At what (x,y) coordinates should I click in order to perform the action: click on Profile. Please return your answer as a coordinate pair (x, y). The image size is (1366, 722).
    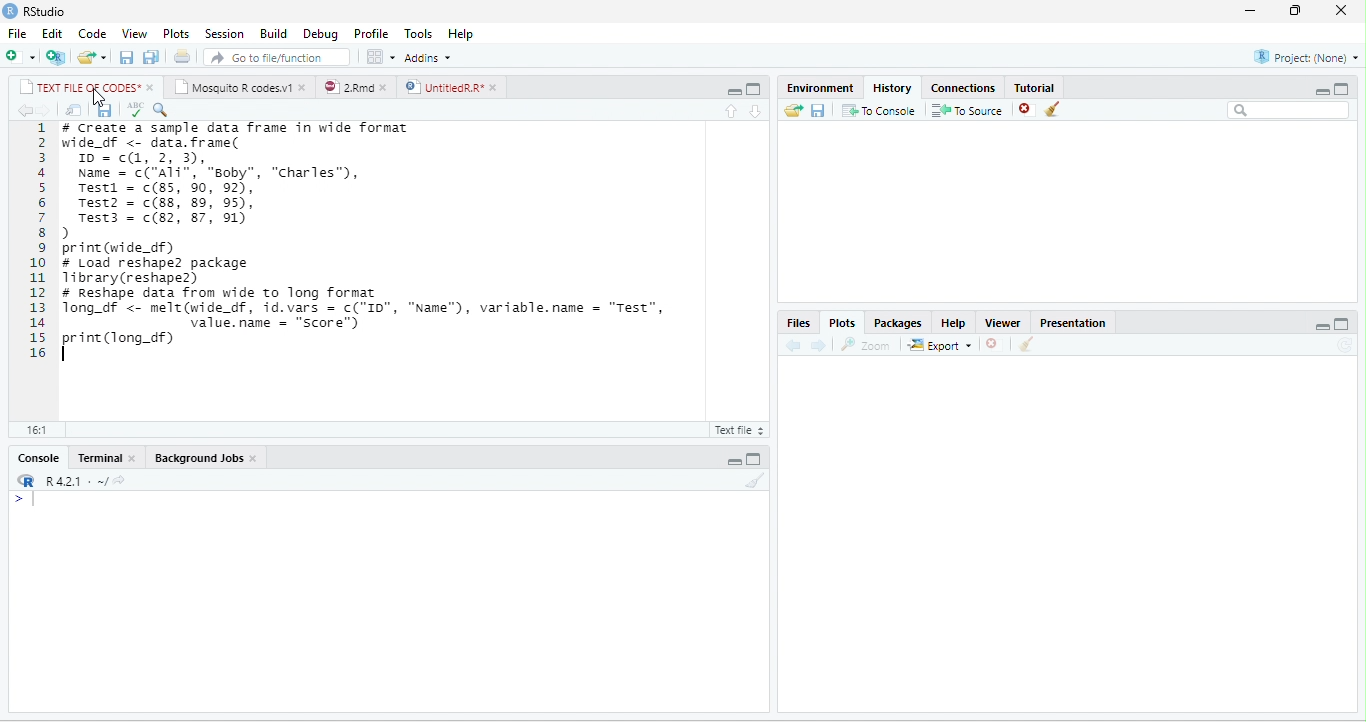
    Looking at the image, I should click on (371, 34).